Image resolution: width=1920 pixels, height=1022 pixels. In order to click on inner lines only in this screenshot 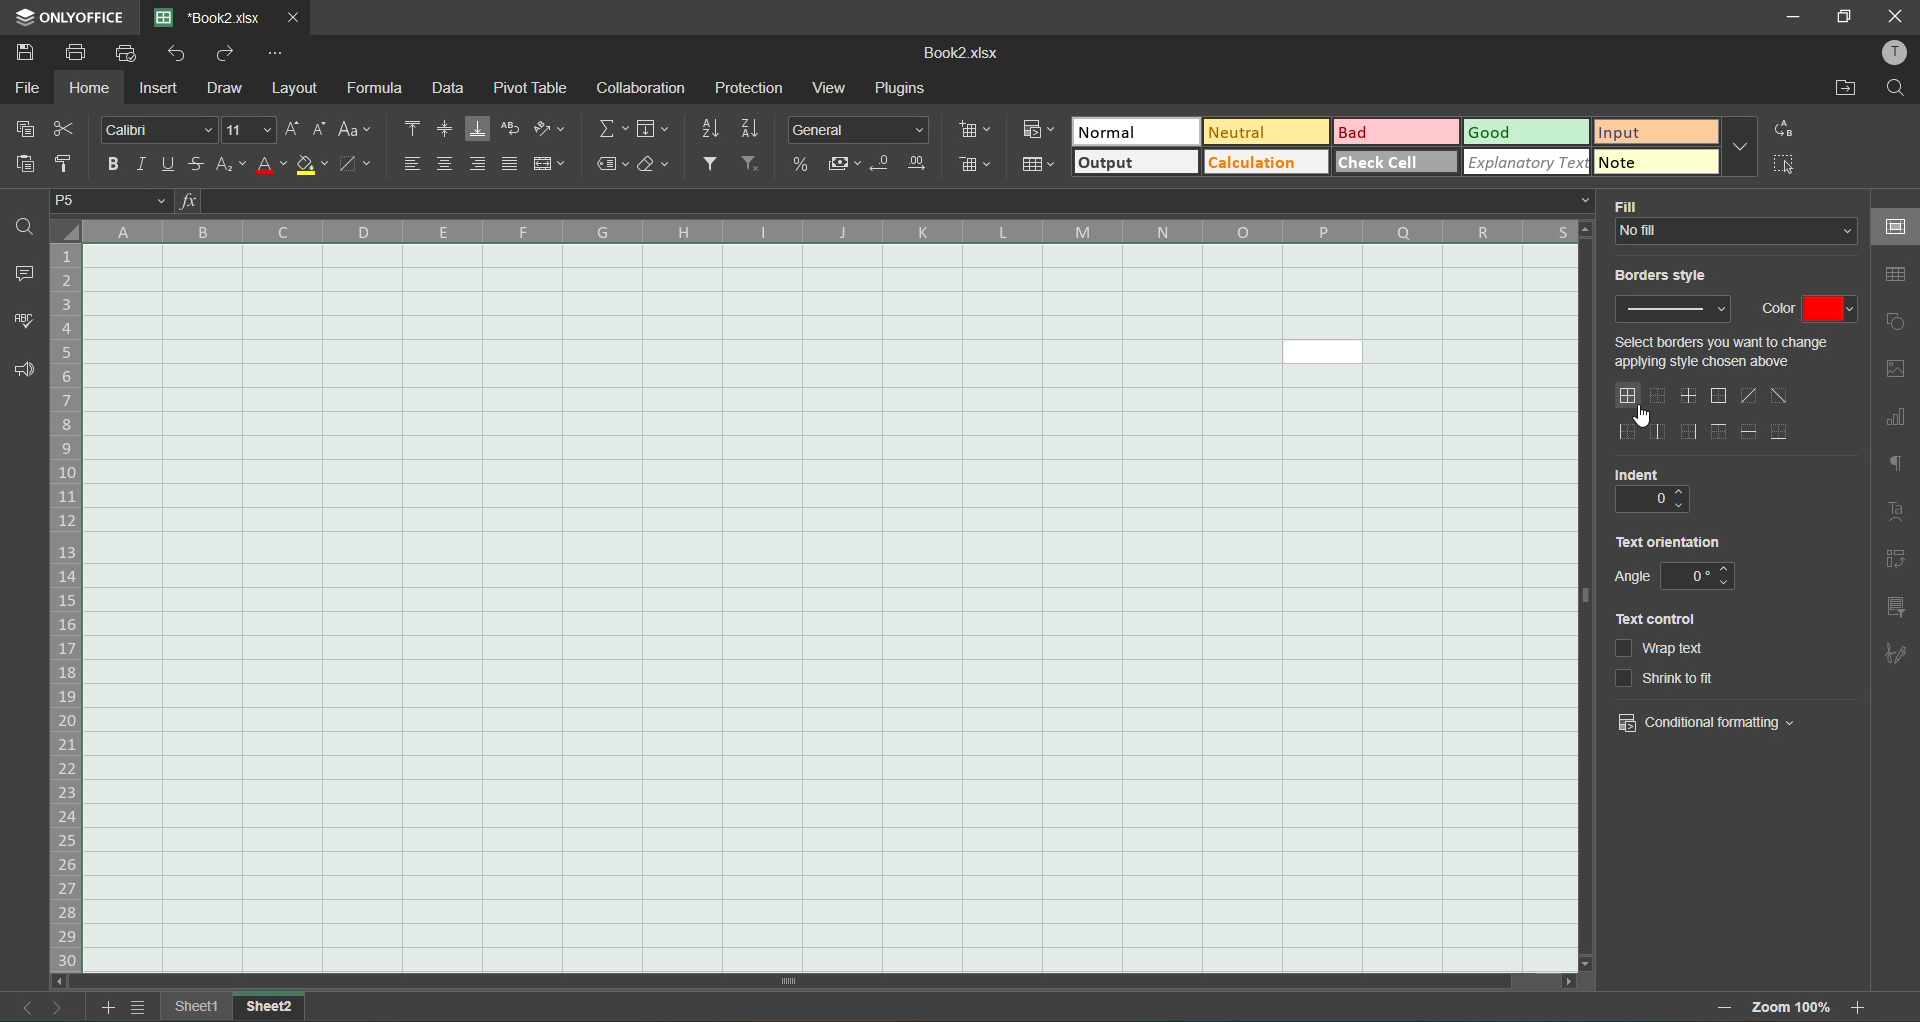, I will do `click(1688, 396)`.